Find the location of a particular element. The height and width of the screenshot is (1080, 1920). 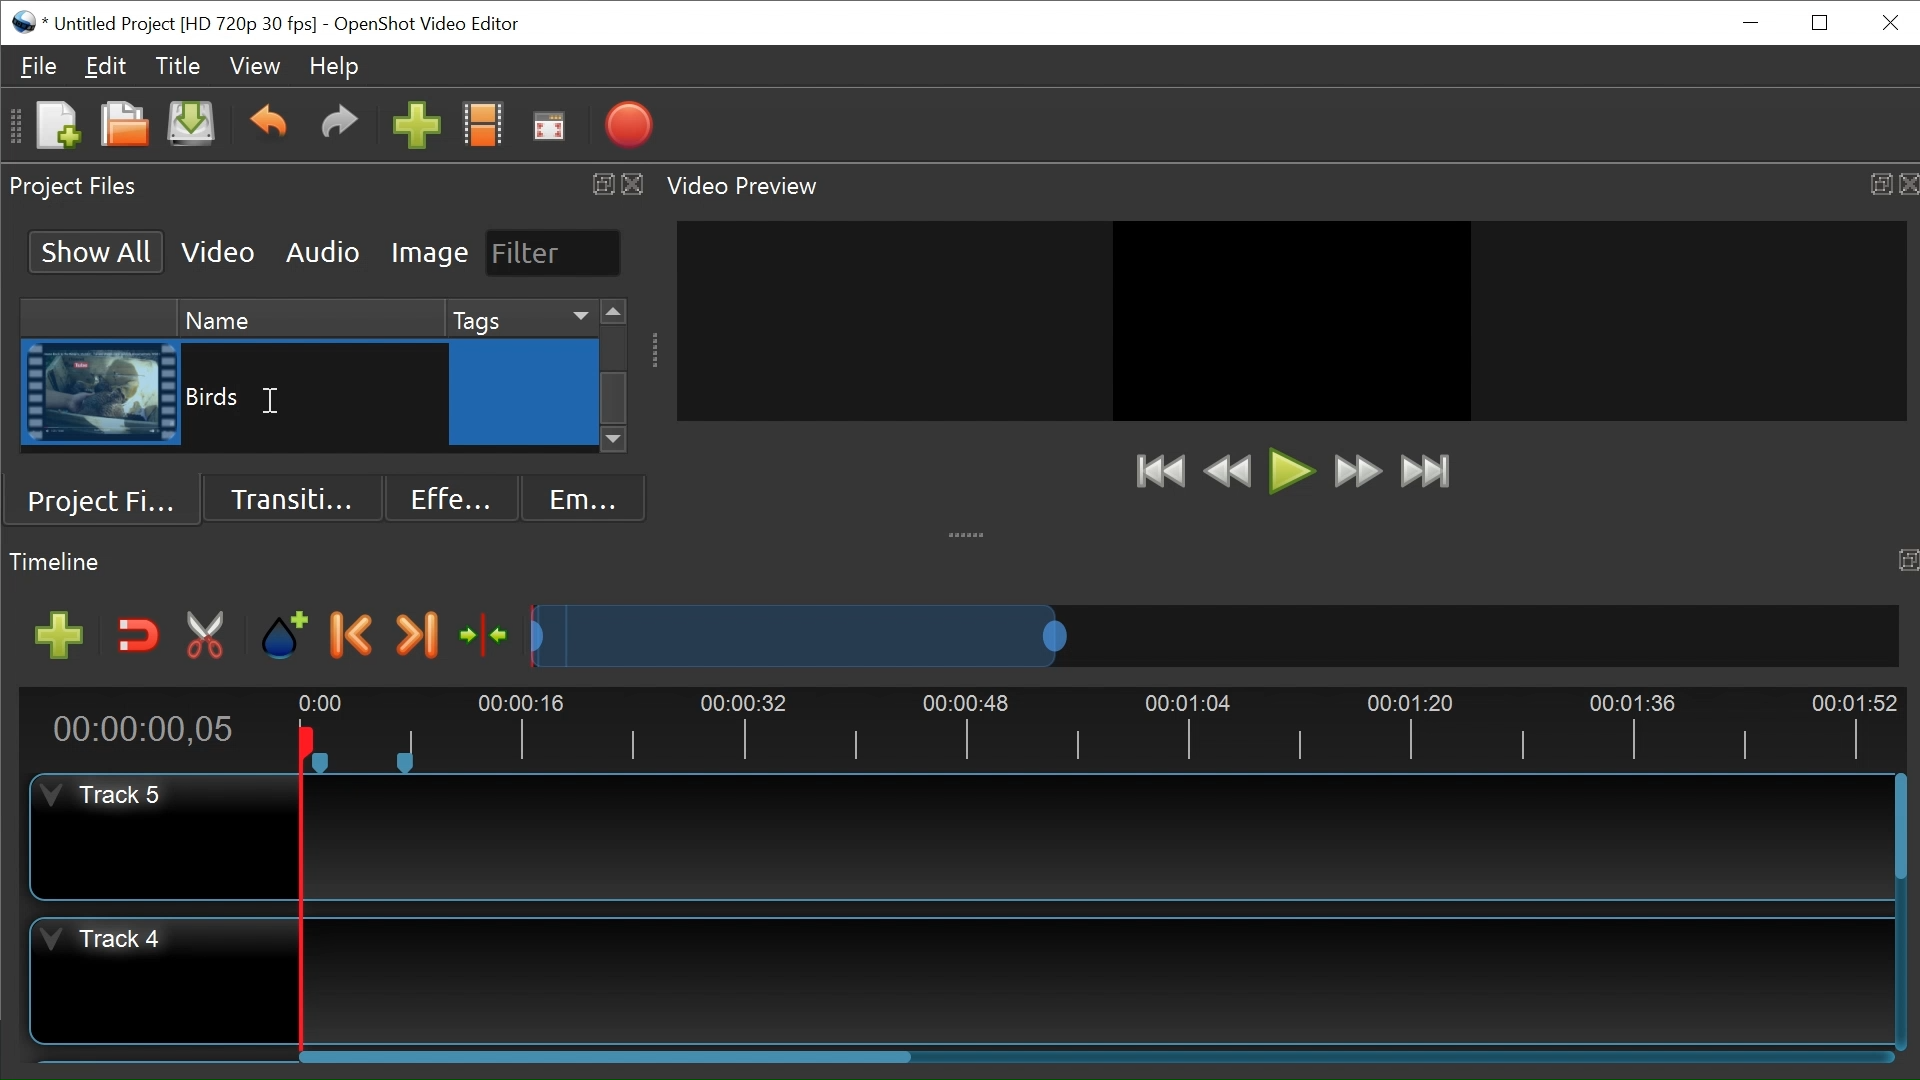

Jump to Start is located at coordinates (1159, 473).